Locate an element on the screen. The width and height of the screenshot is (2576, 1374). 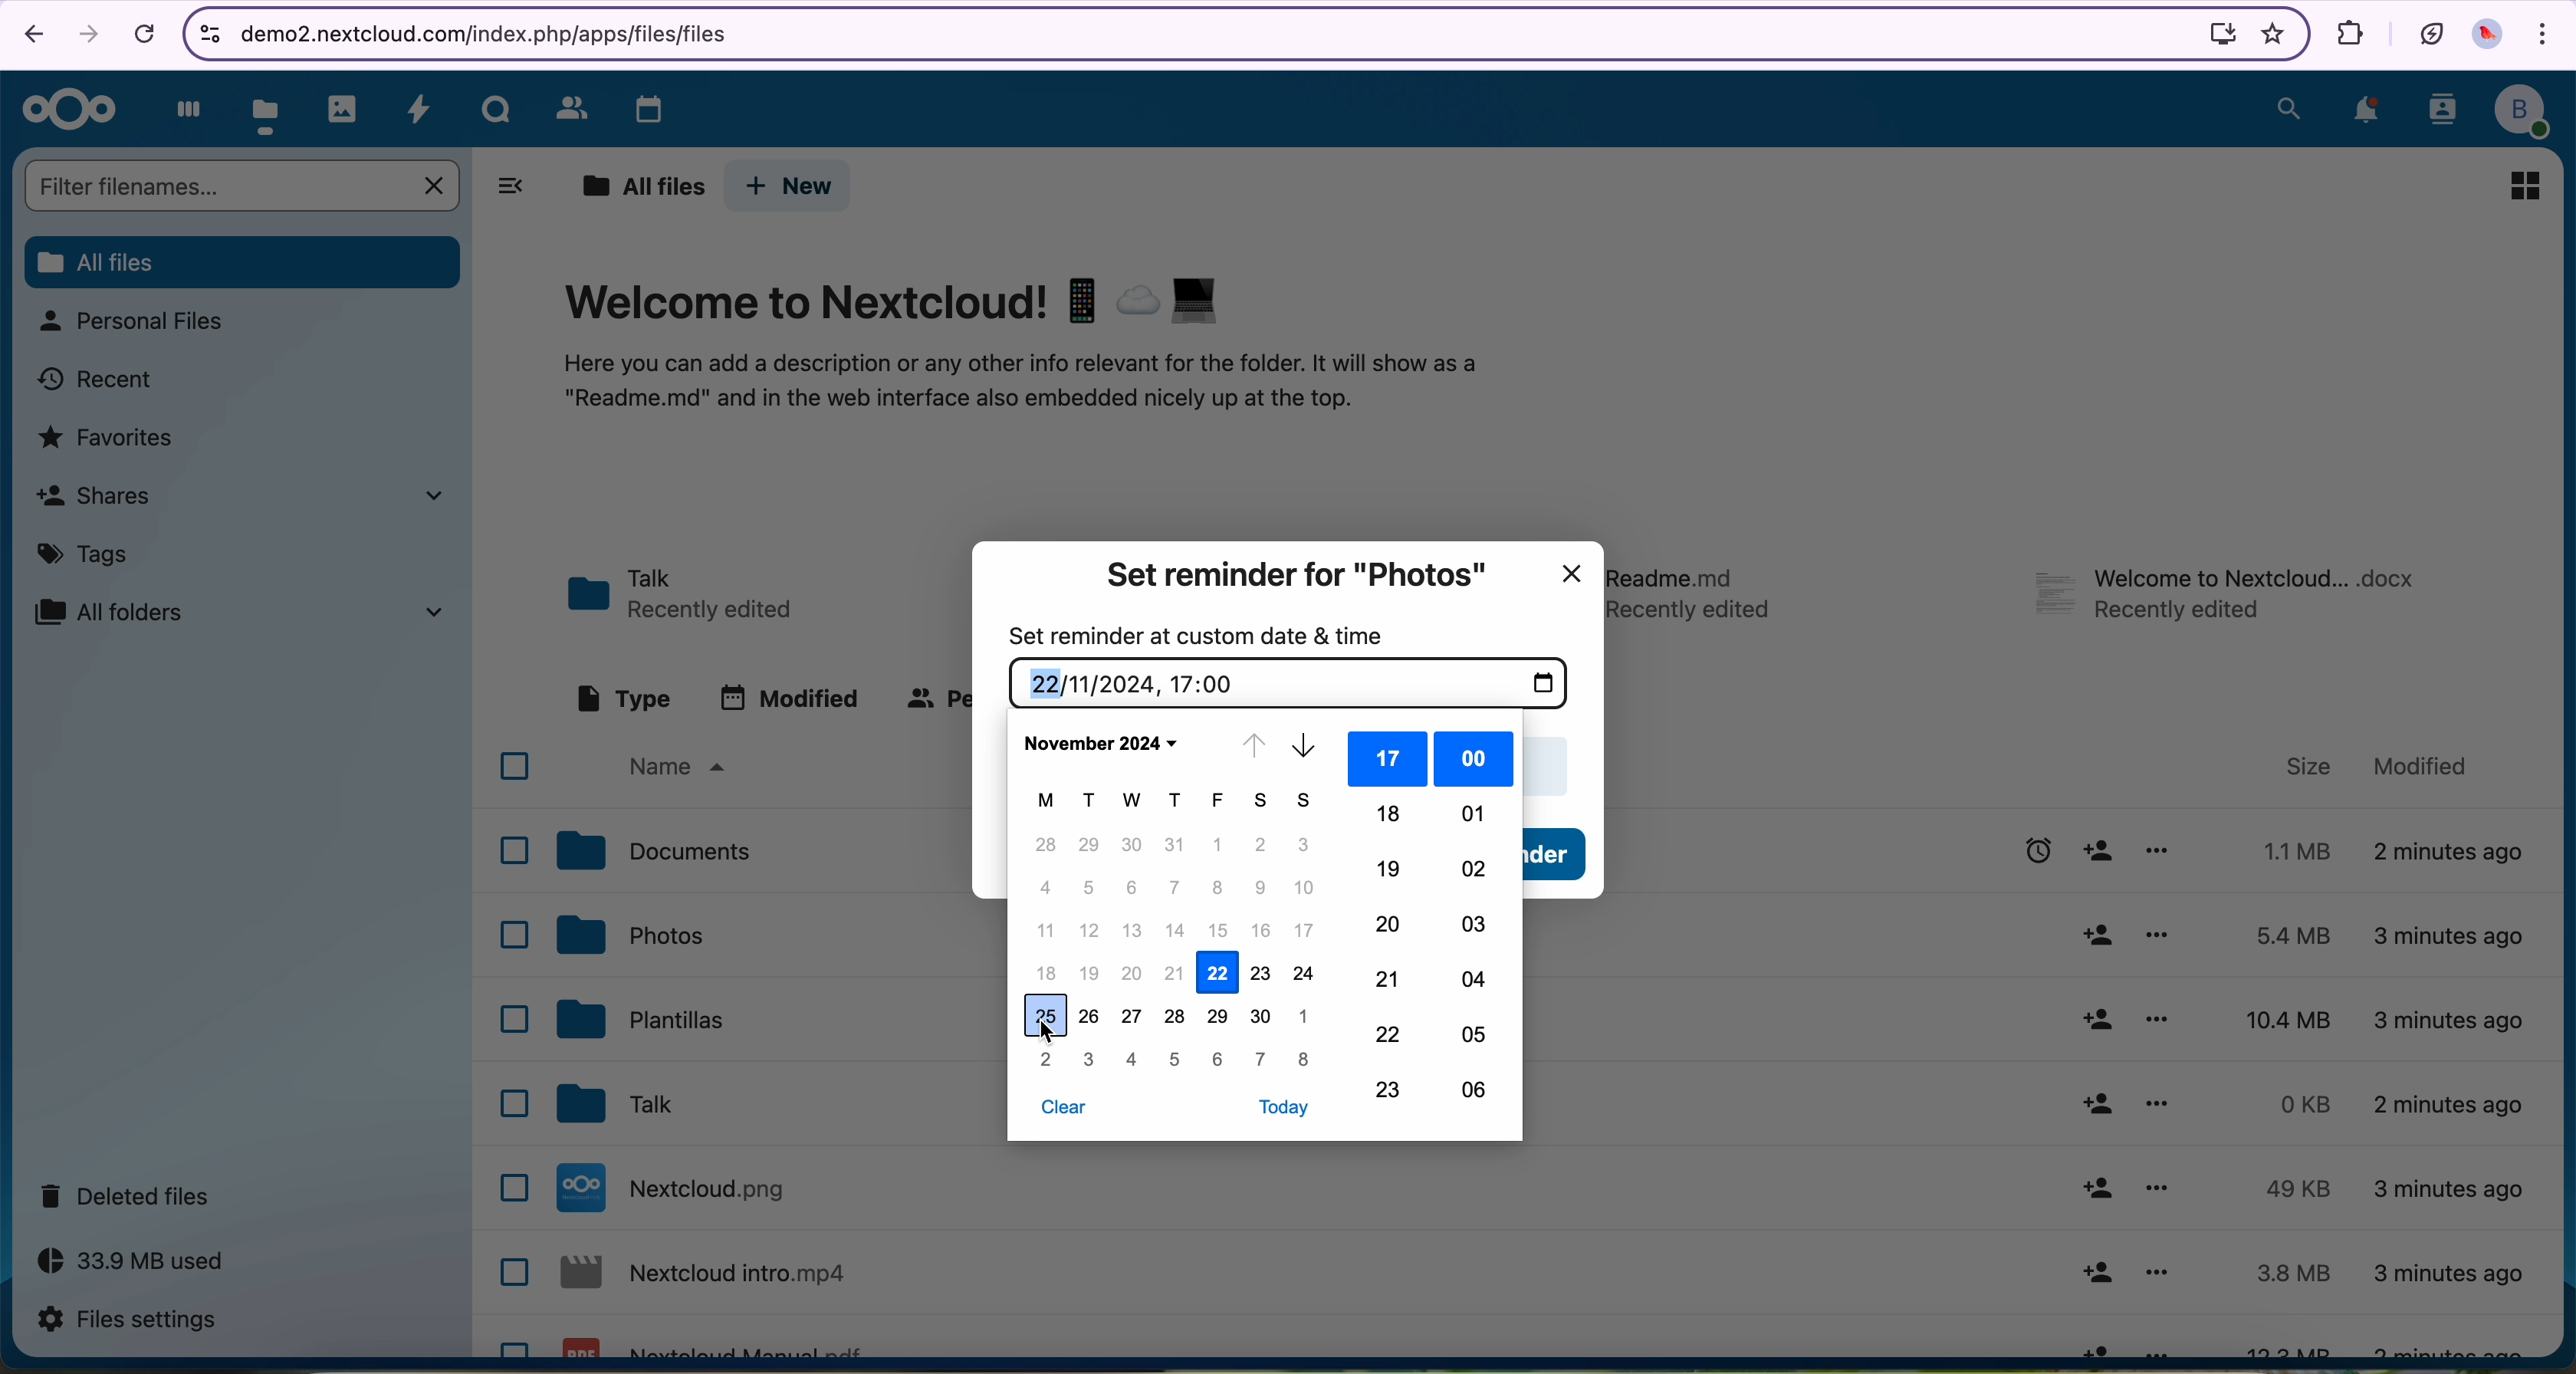
21 is located at coordinates (1176, 976).